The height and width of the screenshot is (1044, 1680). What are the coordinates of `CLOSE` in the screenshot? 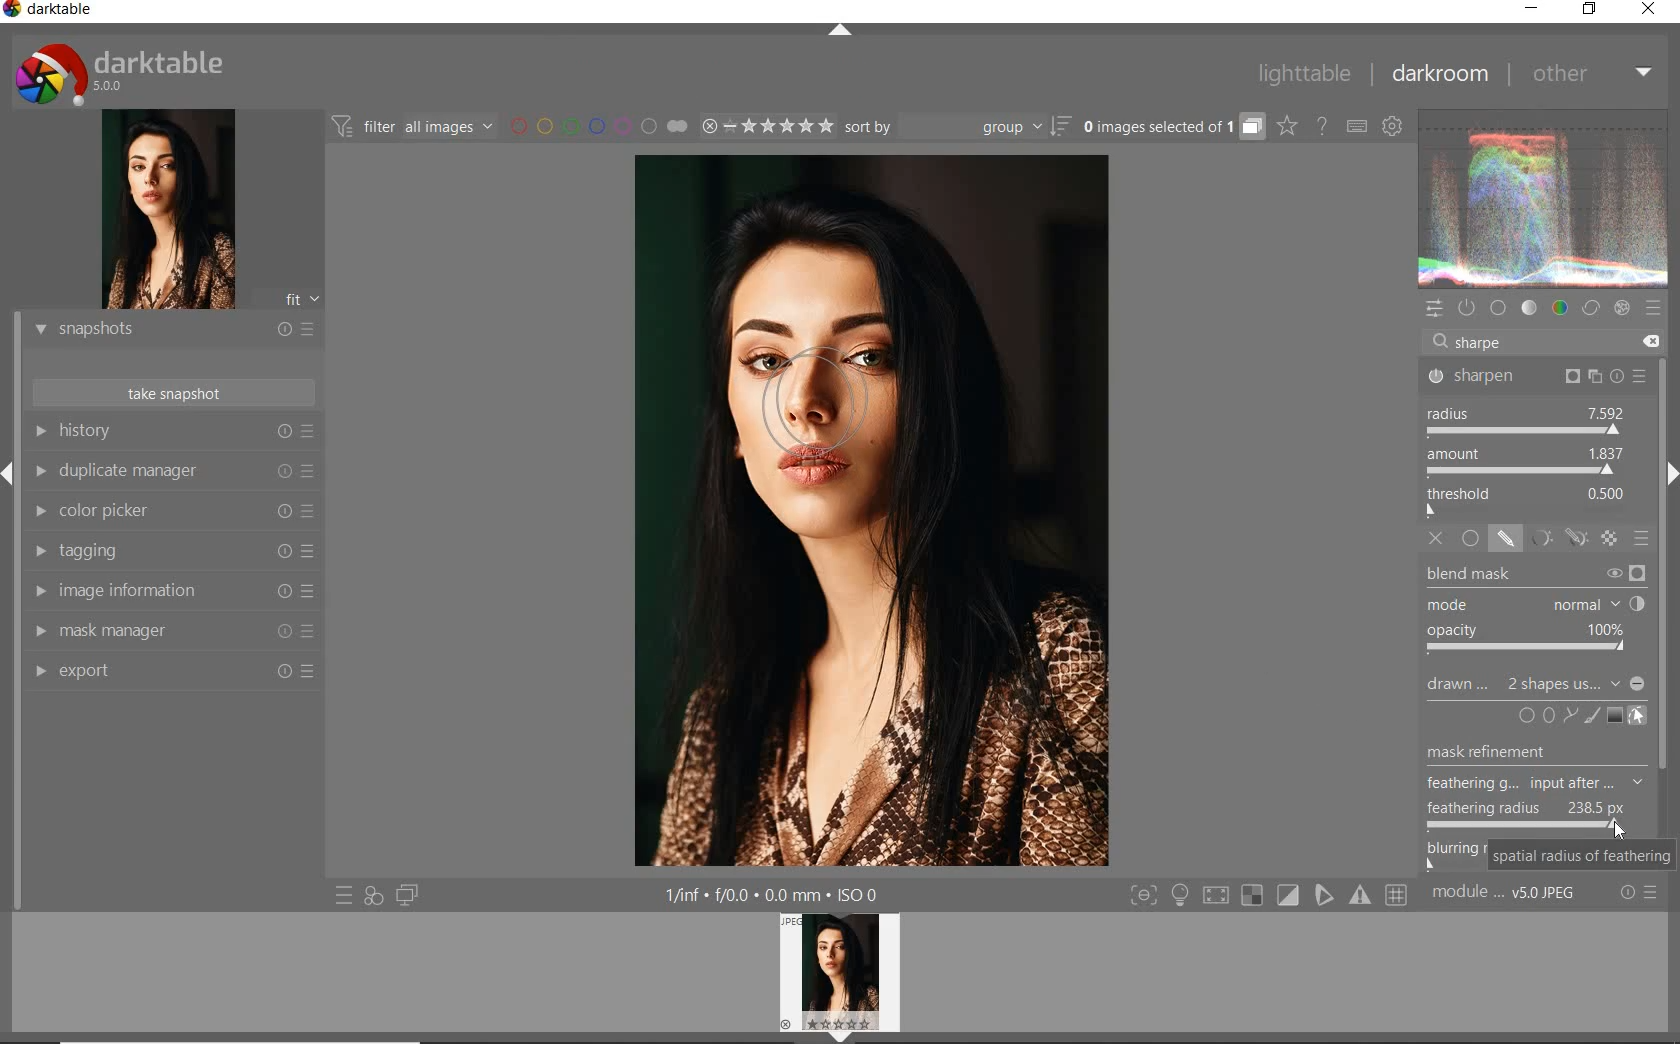 It's located at (1651, 10).